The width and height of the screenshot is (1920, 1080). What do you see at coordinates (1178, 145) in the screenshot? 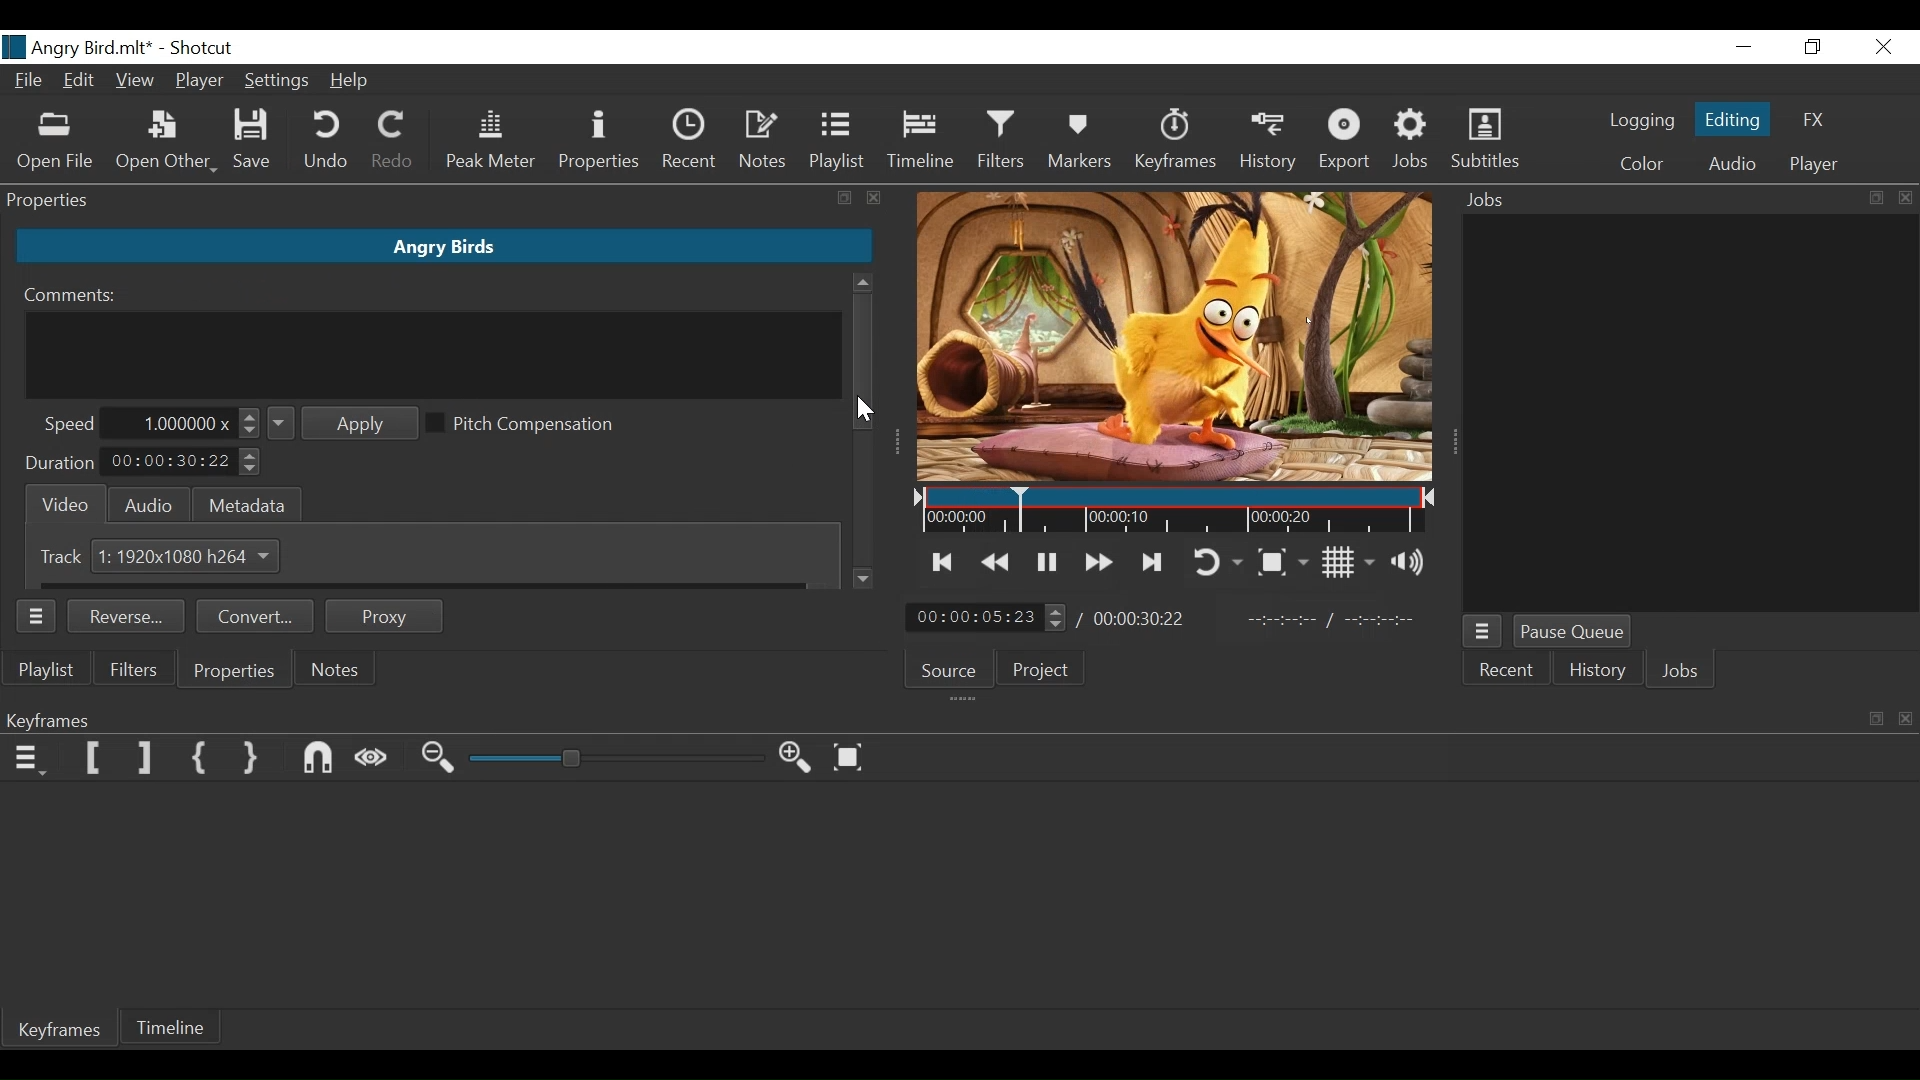
I see `Keyframe` at bounding box center [1178, 145].